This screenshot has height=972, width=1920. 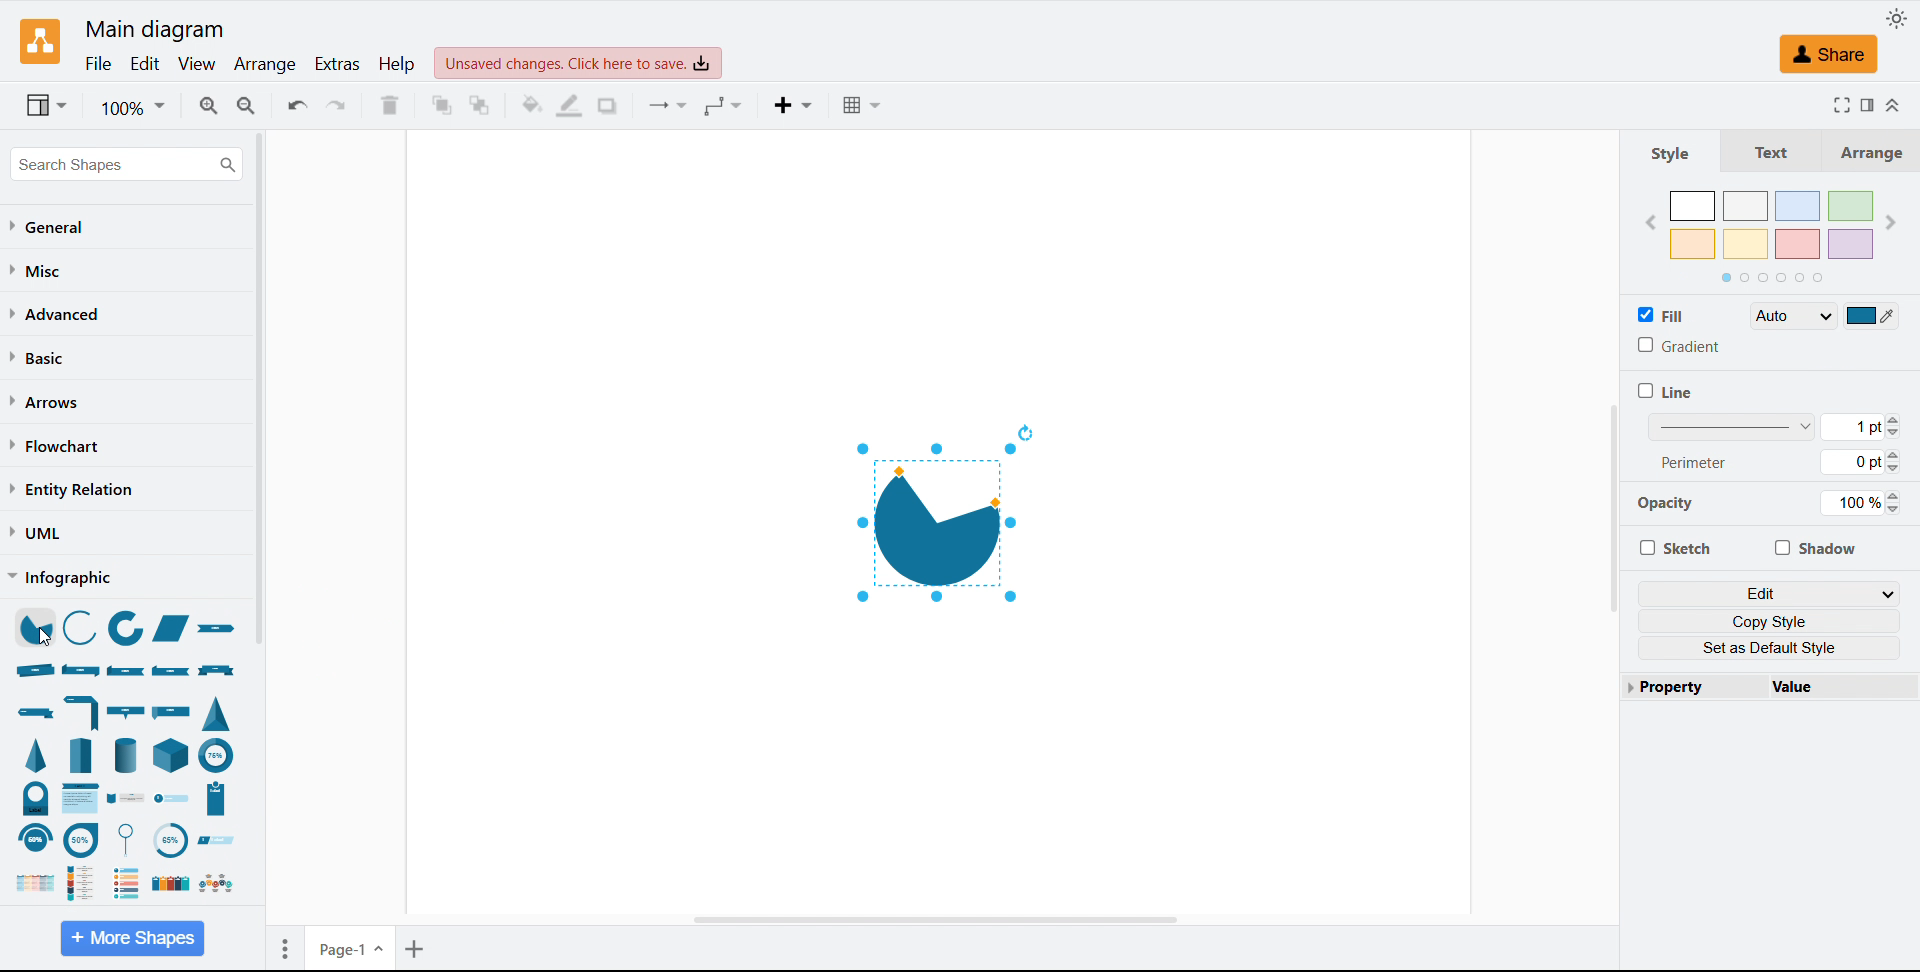 What do you see at coordinates (942, 523) in the screenshot?
I see `pie shape added  ` at bounding box center [942, 523].